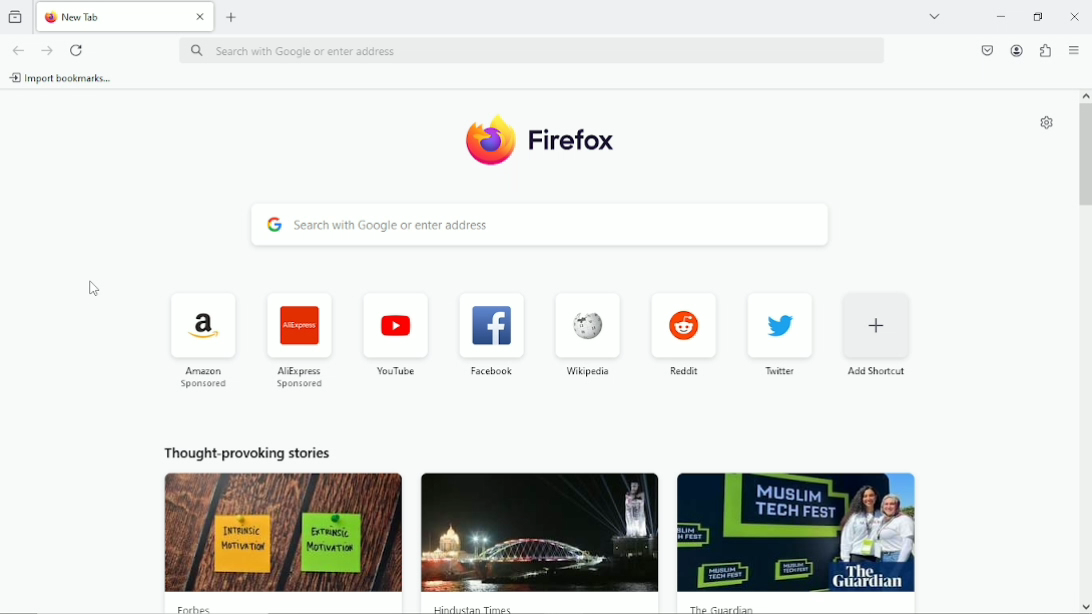 The width and height of the screenshot is (1092, 614). What do you see at coordinates (470, 607) in the screenshot?
I see `Hindustan Times` at bounding box center [470, 607].